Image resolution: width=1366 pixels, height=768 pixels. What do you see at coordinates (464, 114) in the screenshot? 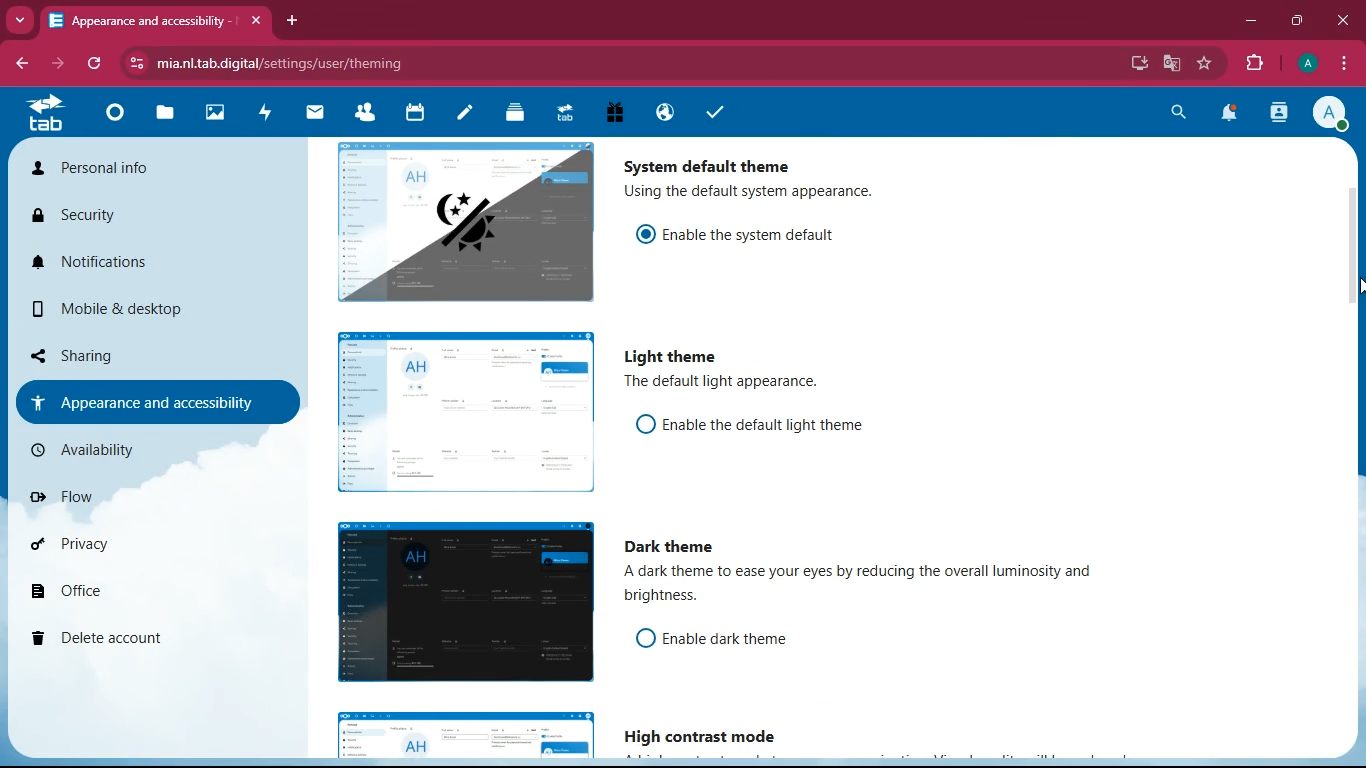
I see `notes` at bounding box center [464, 114].